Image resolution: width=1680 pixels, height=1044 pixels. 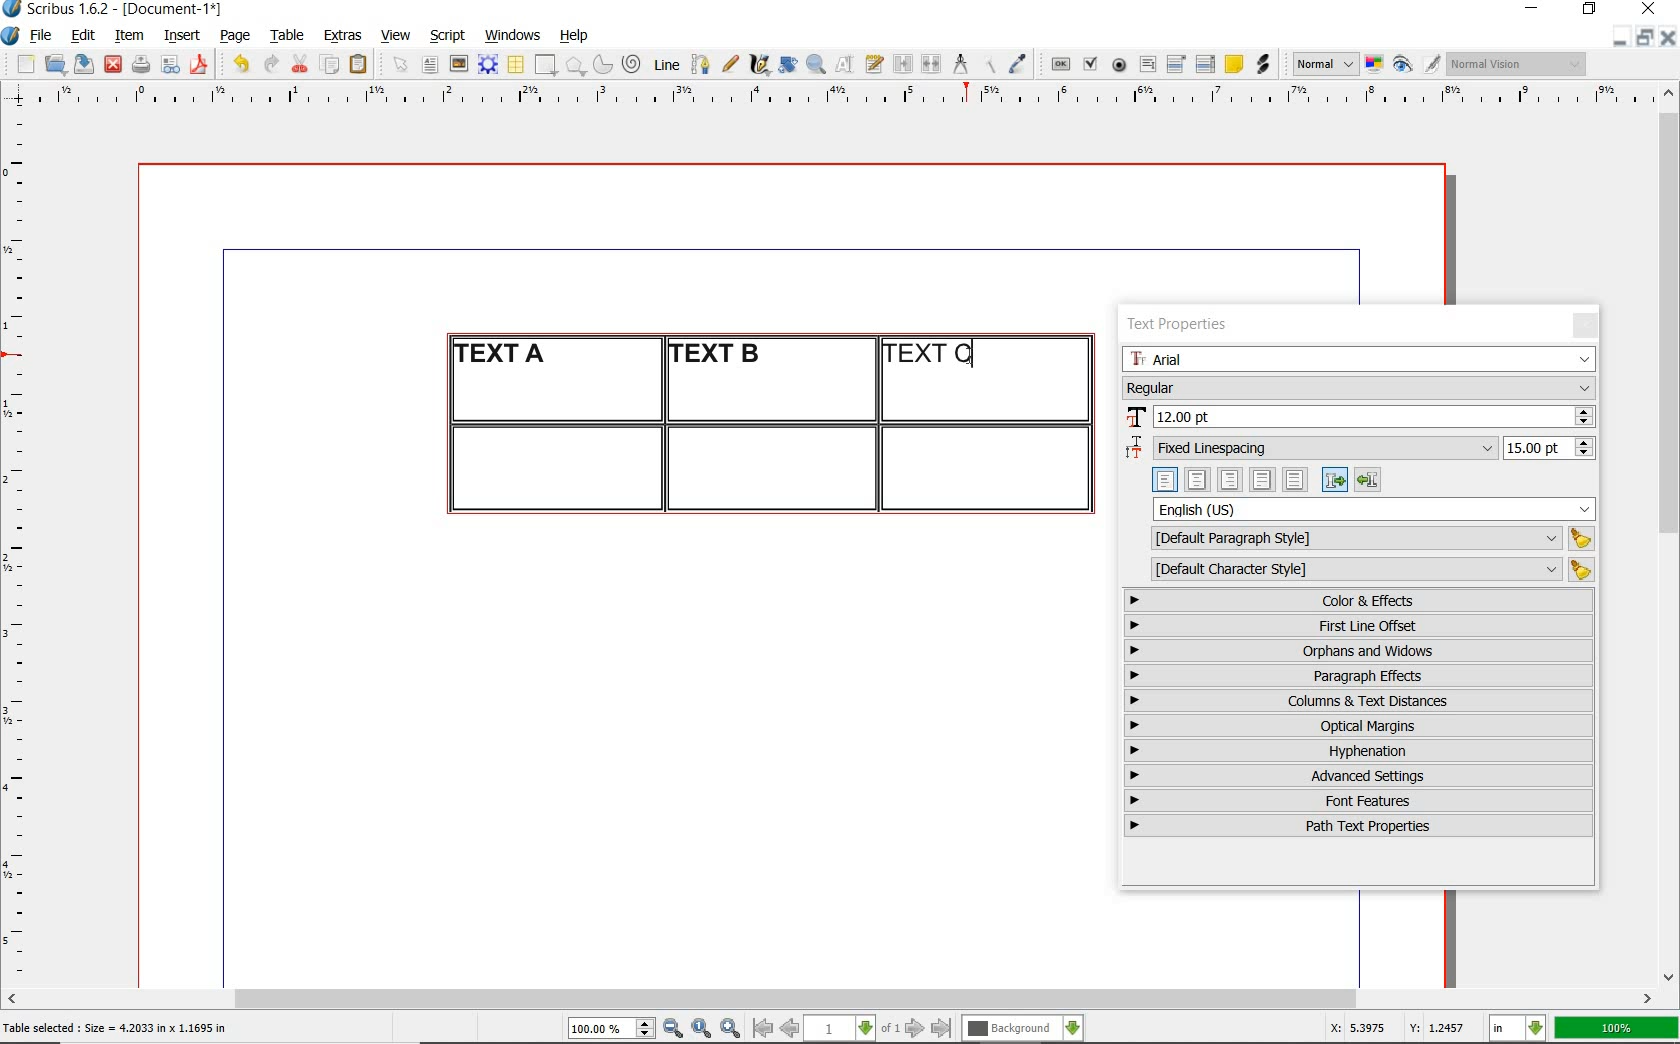 What do you see at coordinates (116, 1027) in the screenshot?
I see `Table selected : Size = 4.2033 in x 1.1695 in` at bounding box center [116, 1027].